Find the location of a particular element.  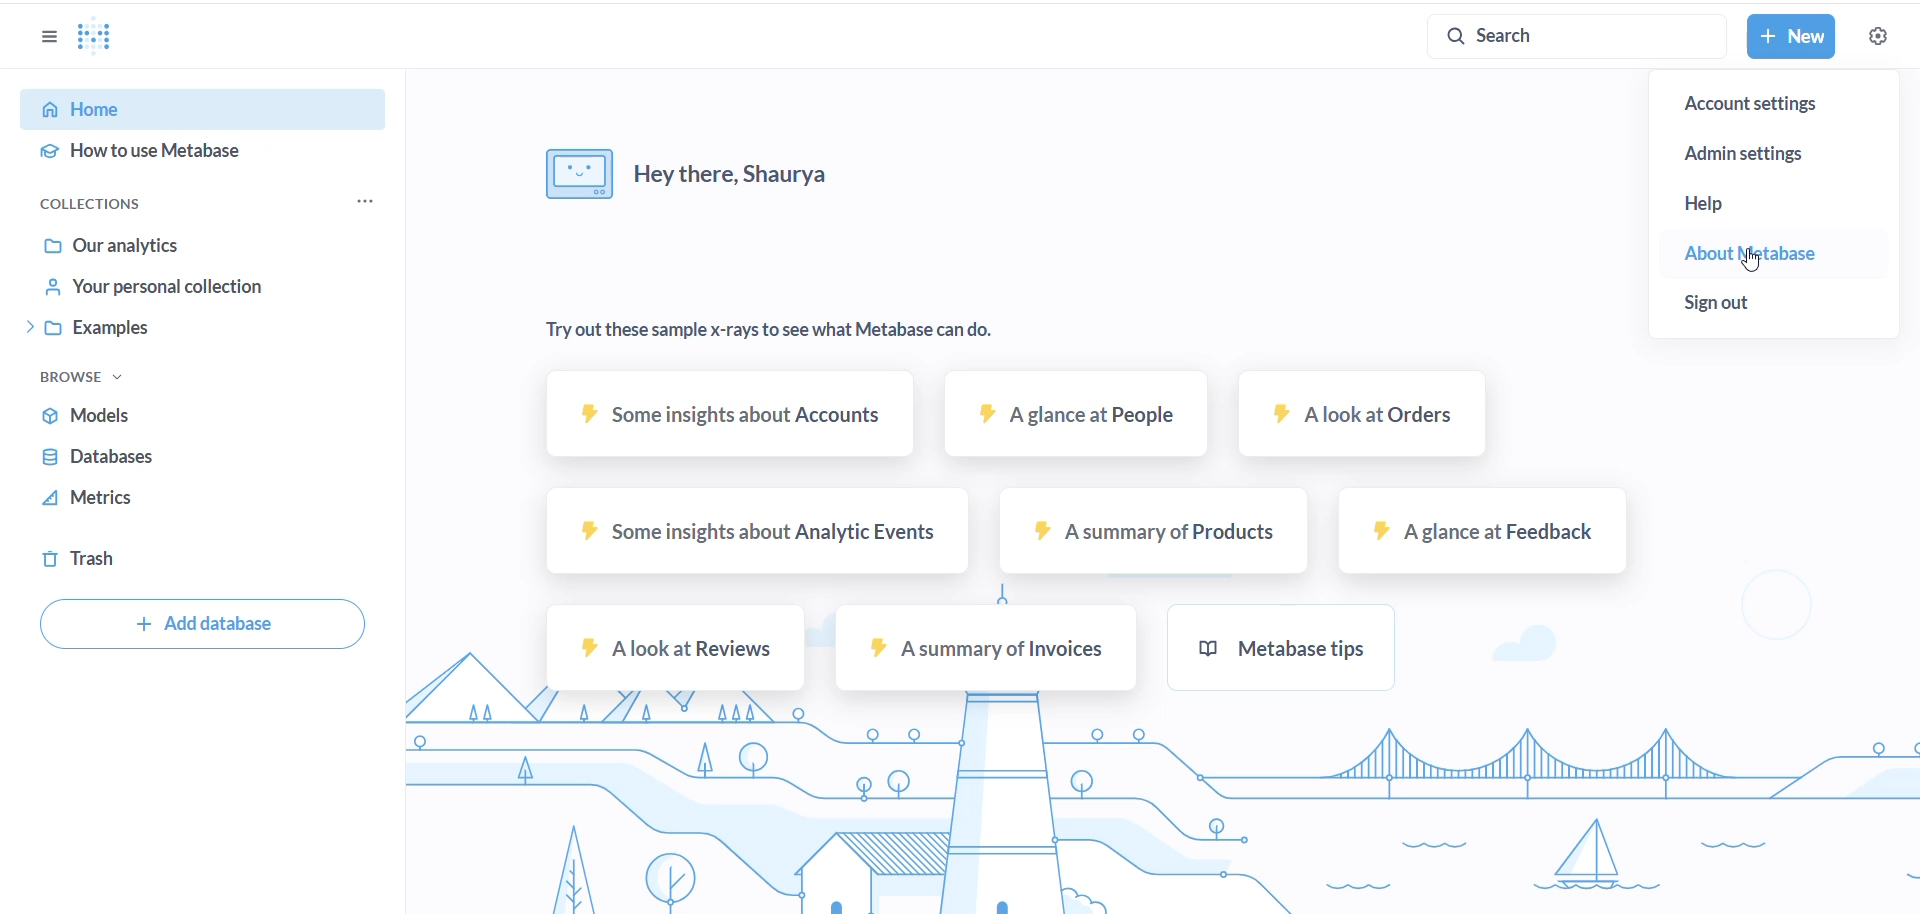

Examples is located at coordinates (193, 330).